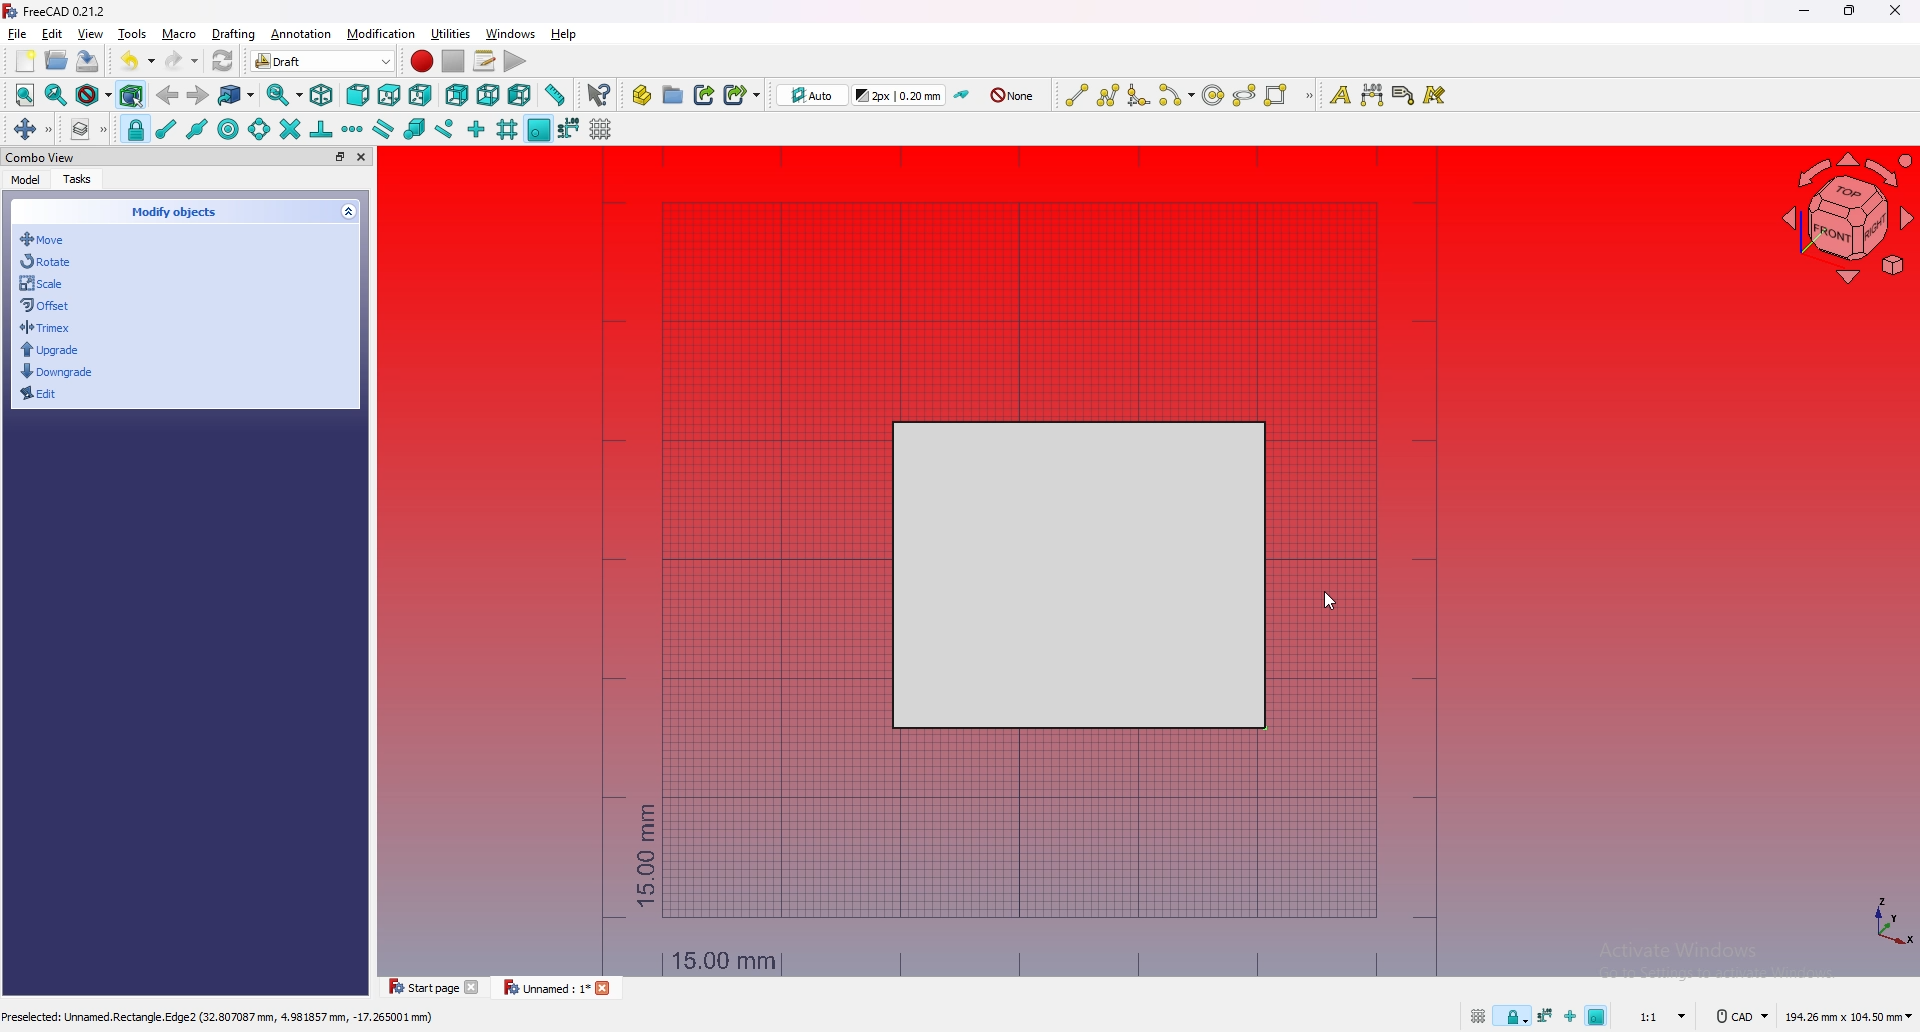 The height and width of the screenshot is (1032, 1920). Describe the element at coordinates (420, 987) in the screenshot. I see `start page` at that location.